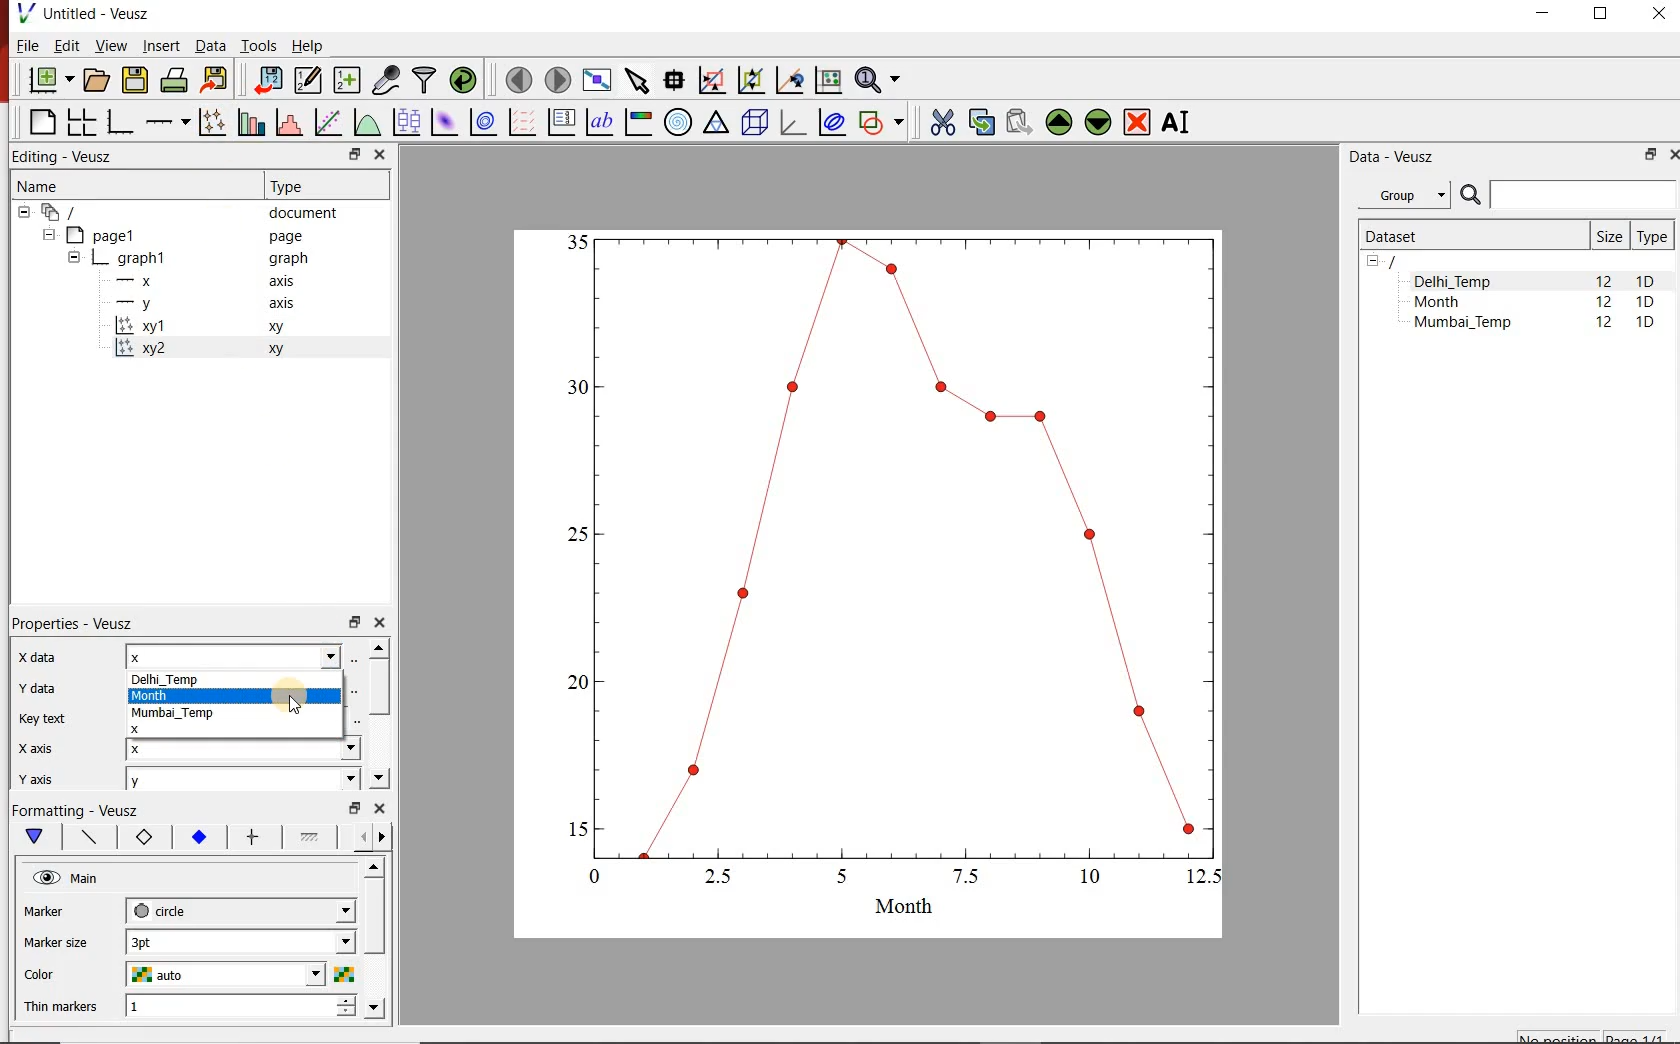 This screenshot has width=1680, height=1044. I want to click on Minor ticks, so click(311, 837).